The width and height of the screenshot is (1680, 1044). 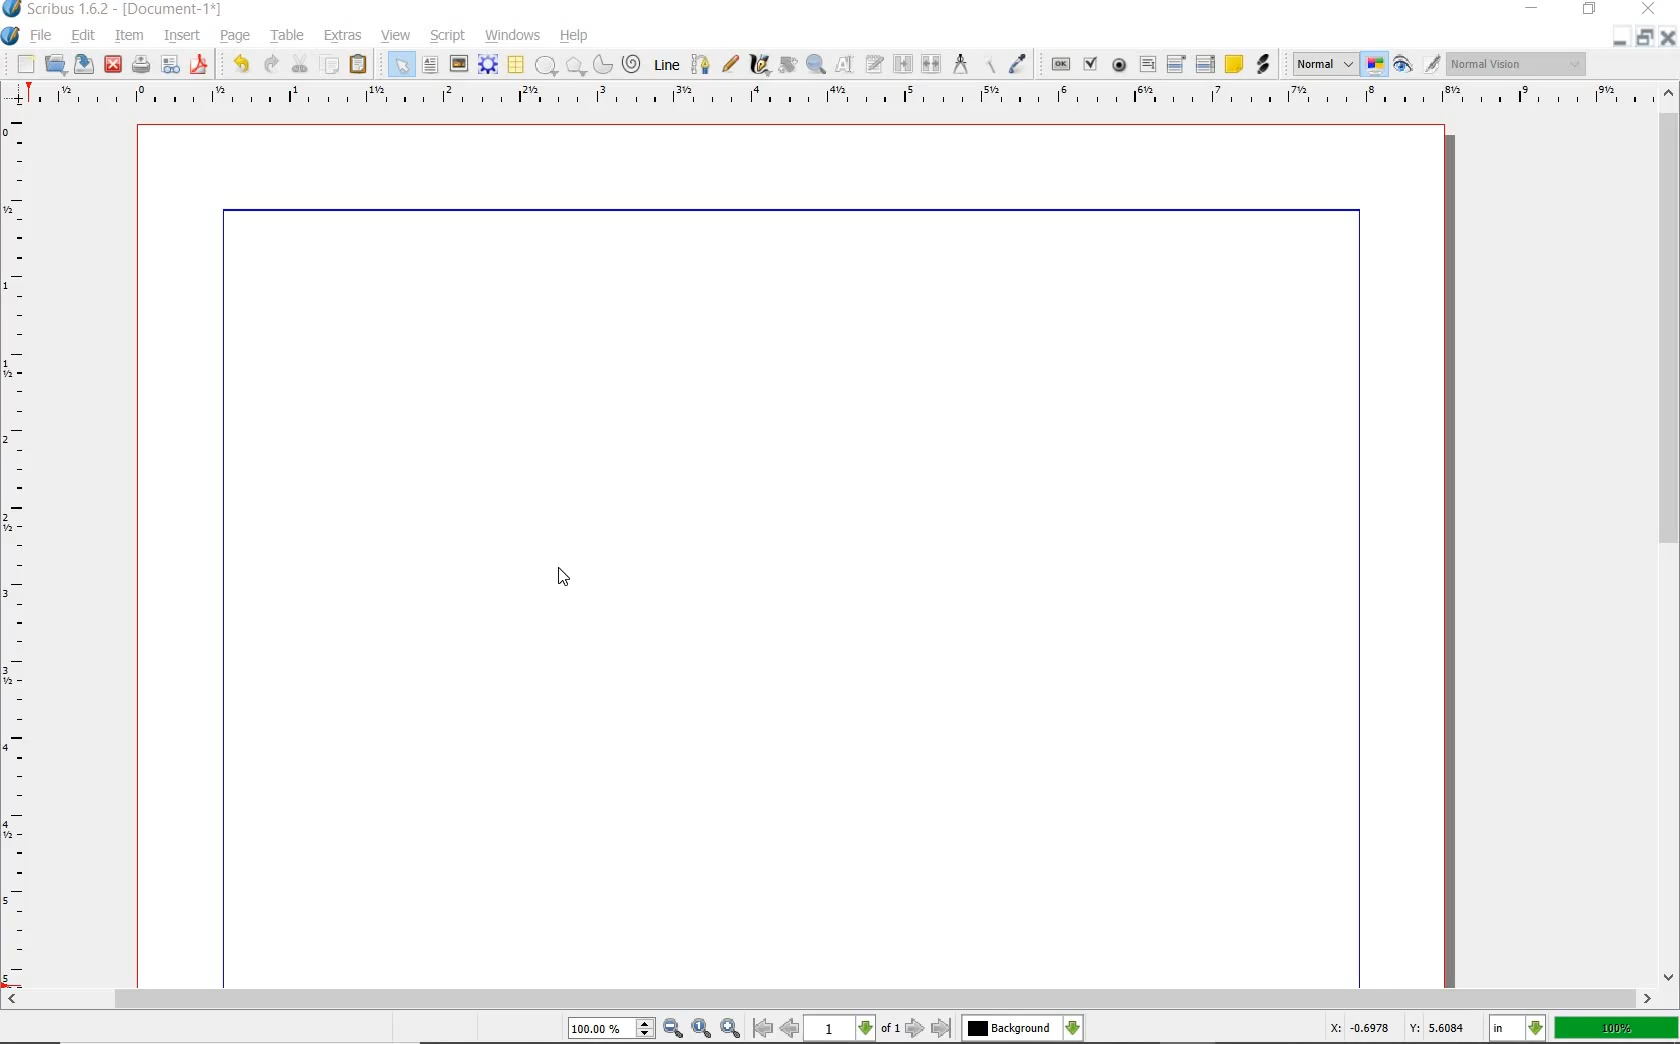 What do you see at coordinates (929, 63) in the screenshot?
I see `UNLINK TEXT FRAME` at bounding box center [929, 63].